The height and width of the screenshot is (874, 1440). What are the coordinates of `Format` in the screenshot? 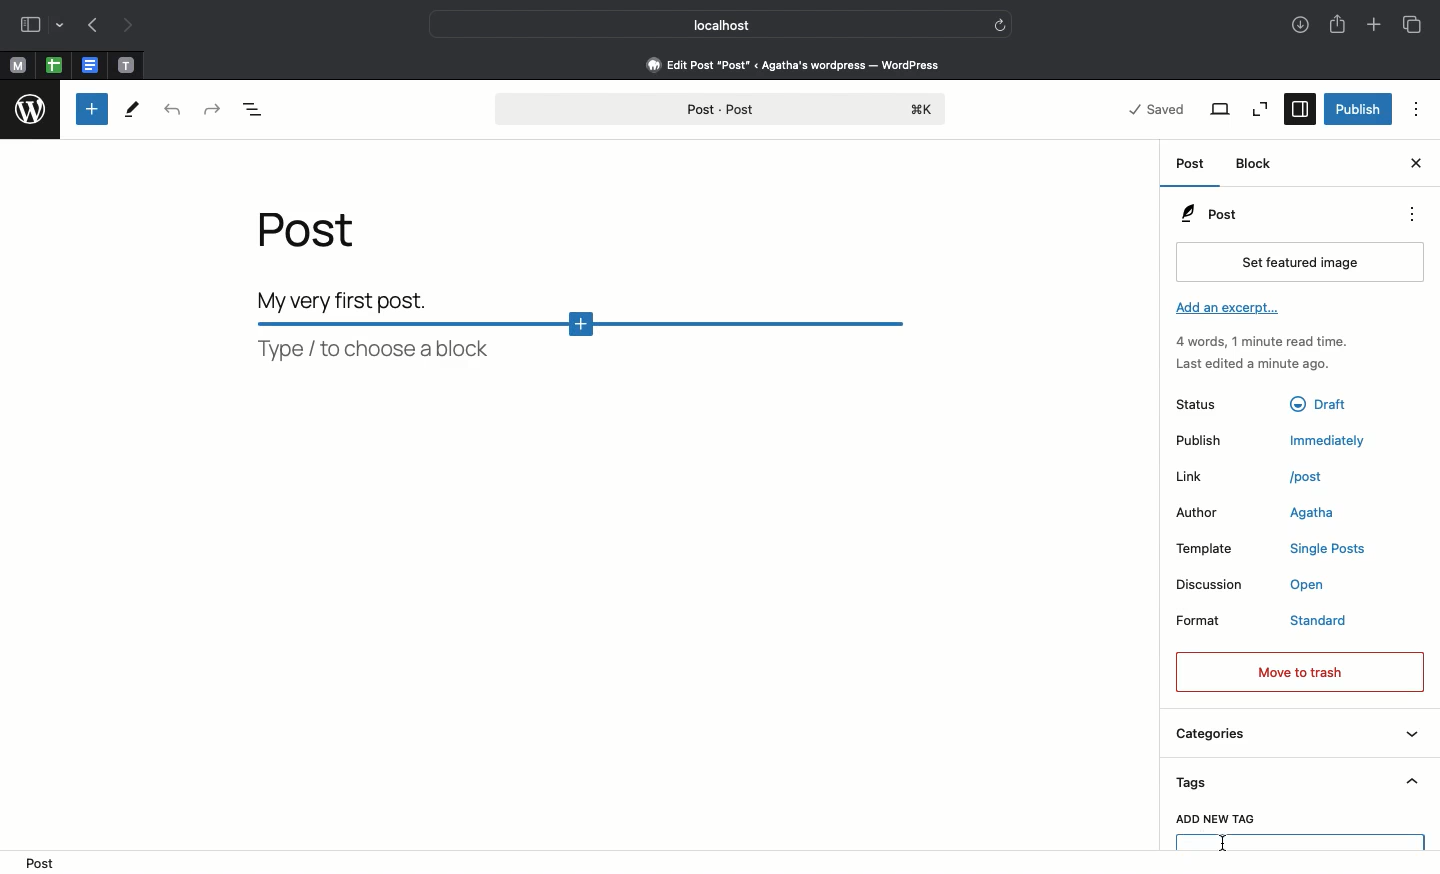 It's located at (1202, 622).